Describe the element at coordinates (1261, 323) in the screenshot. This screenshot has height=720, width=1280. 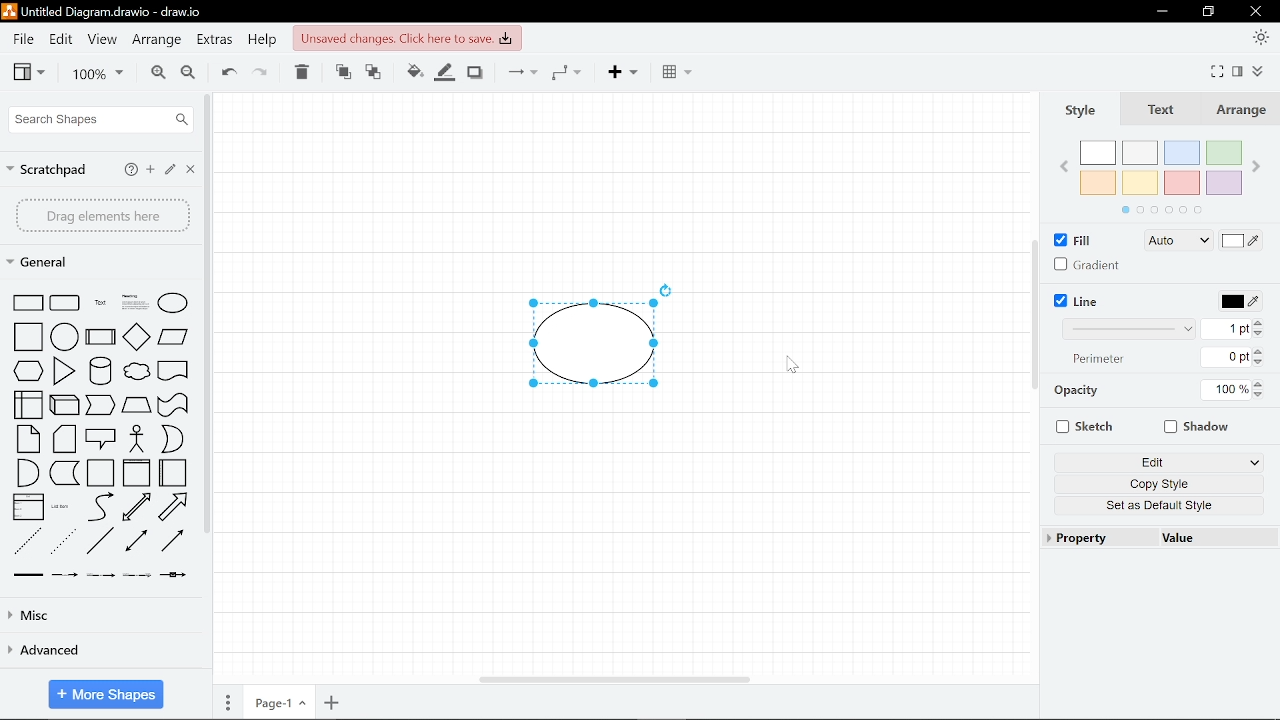
I see `` at that location.